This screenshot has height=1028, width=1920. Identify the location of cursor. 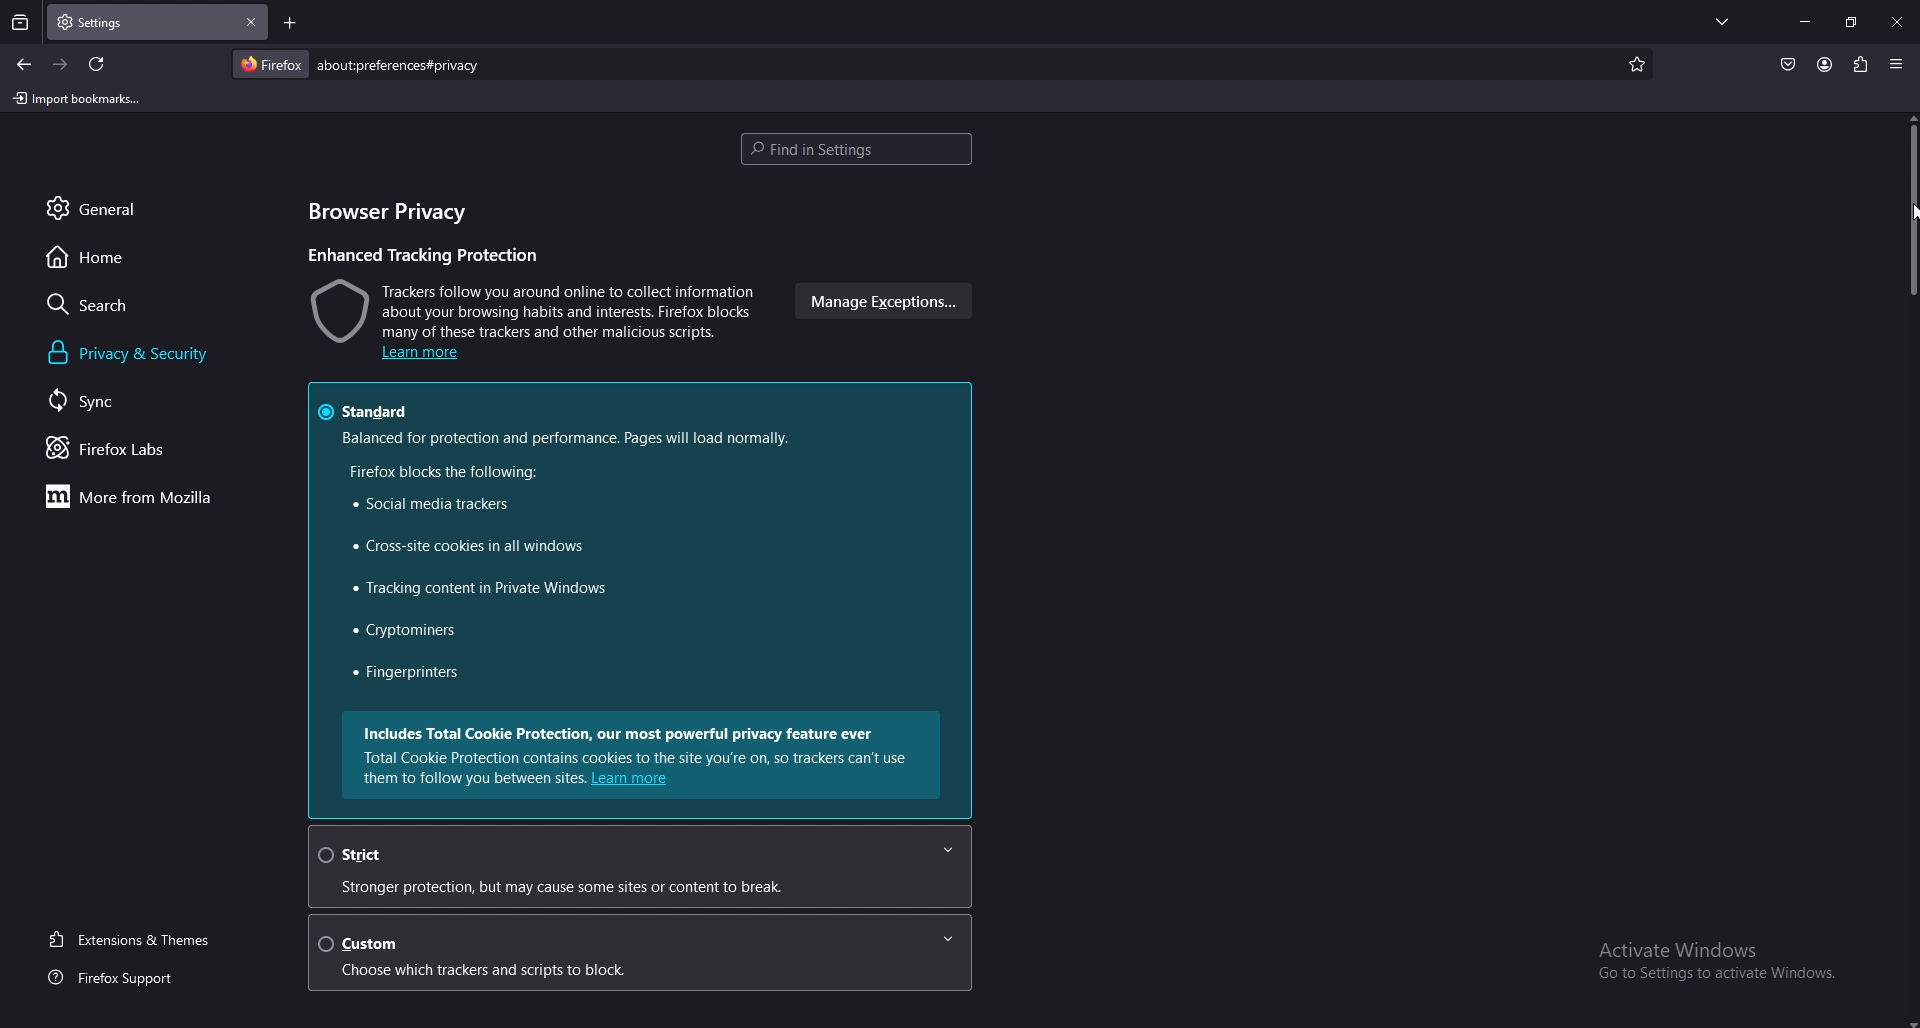
(1908, 210).